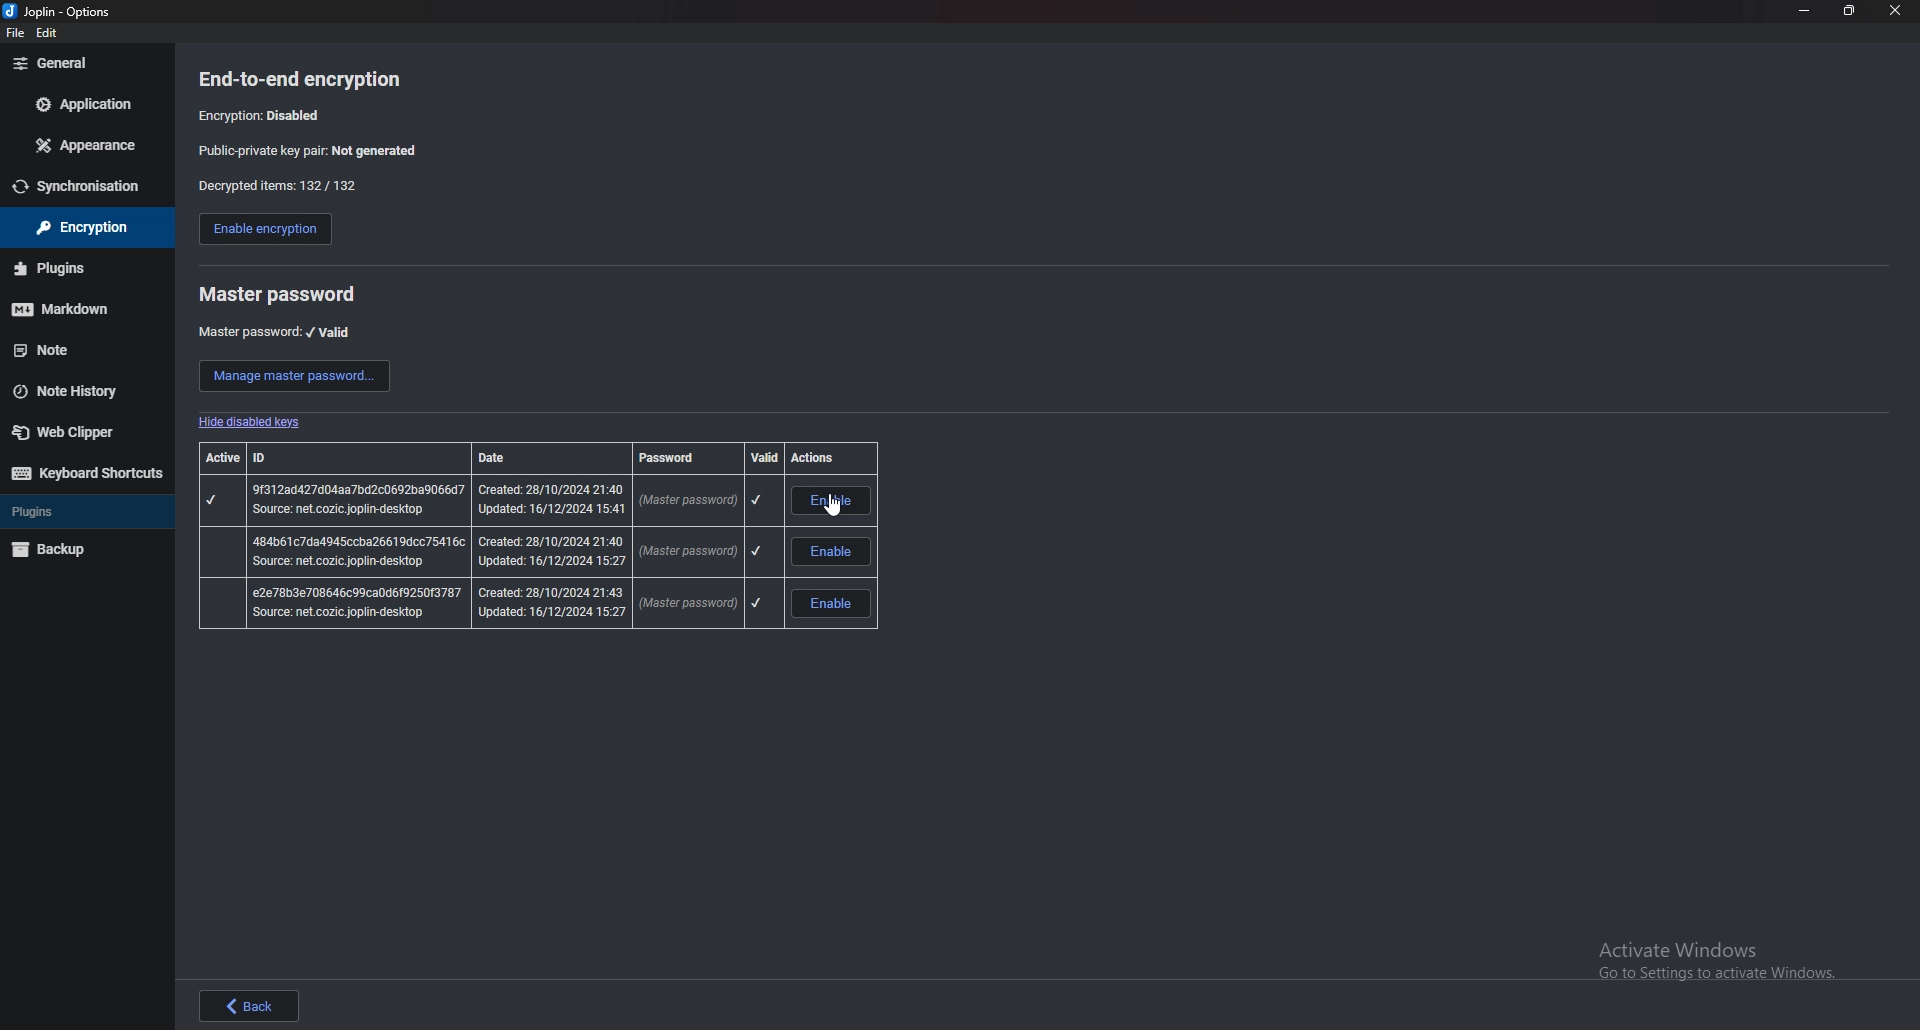  I want to click on appearance, so click(83, 146).